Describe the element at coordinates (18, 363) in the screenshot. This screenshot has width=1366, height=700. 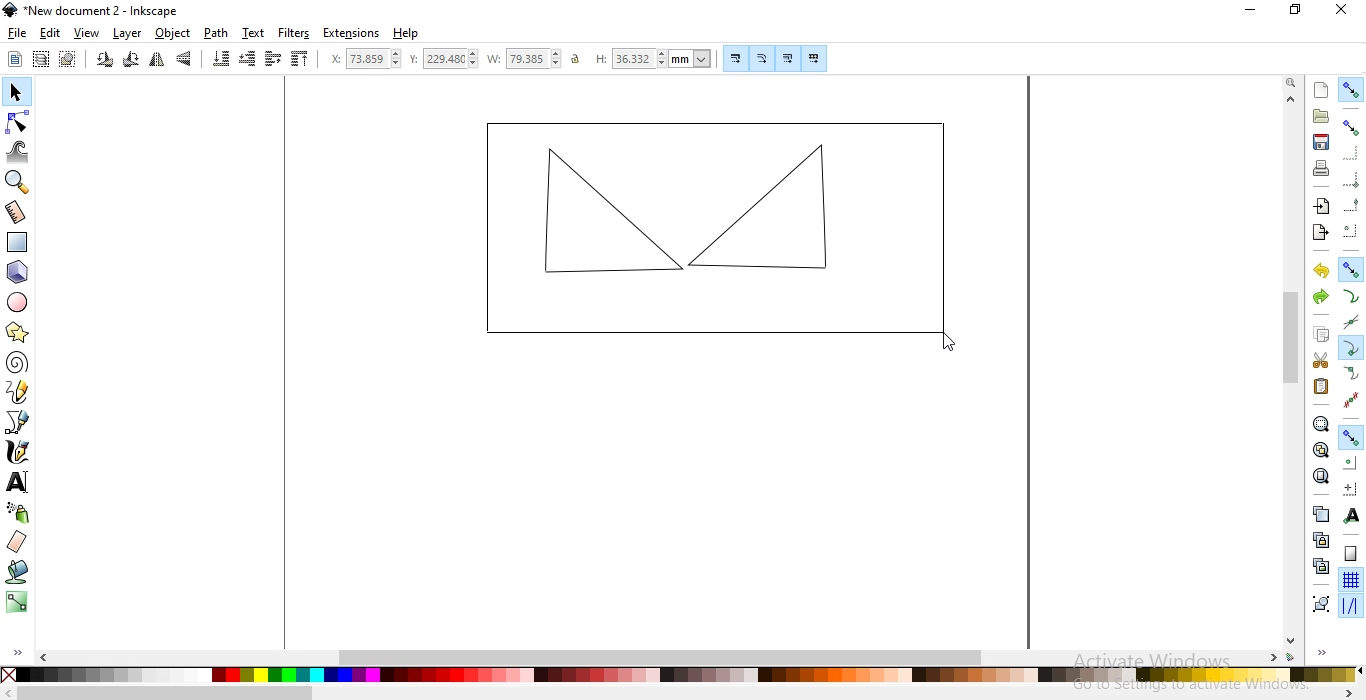
I see `create spirals` at that location.